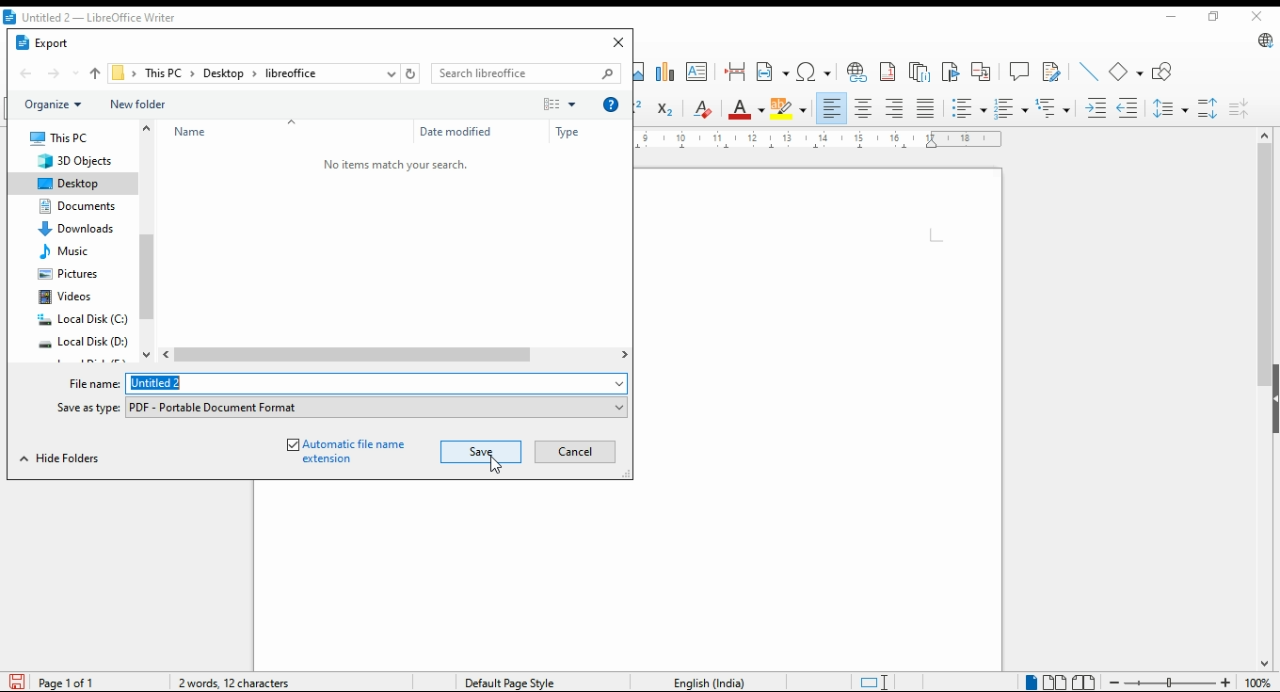  I want to click on scroll bar, so click(396, 356).